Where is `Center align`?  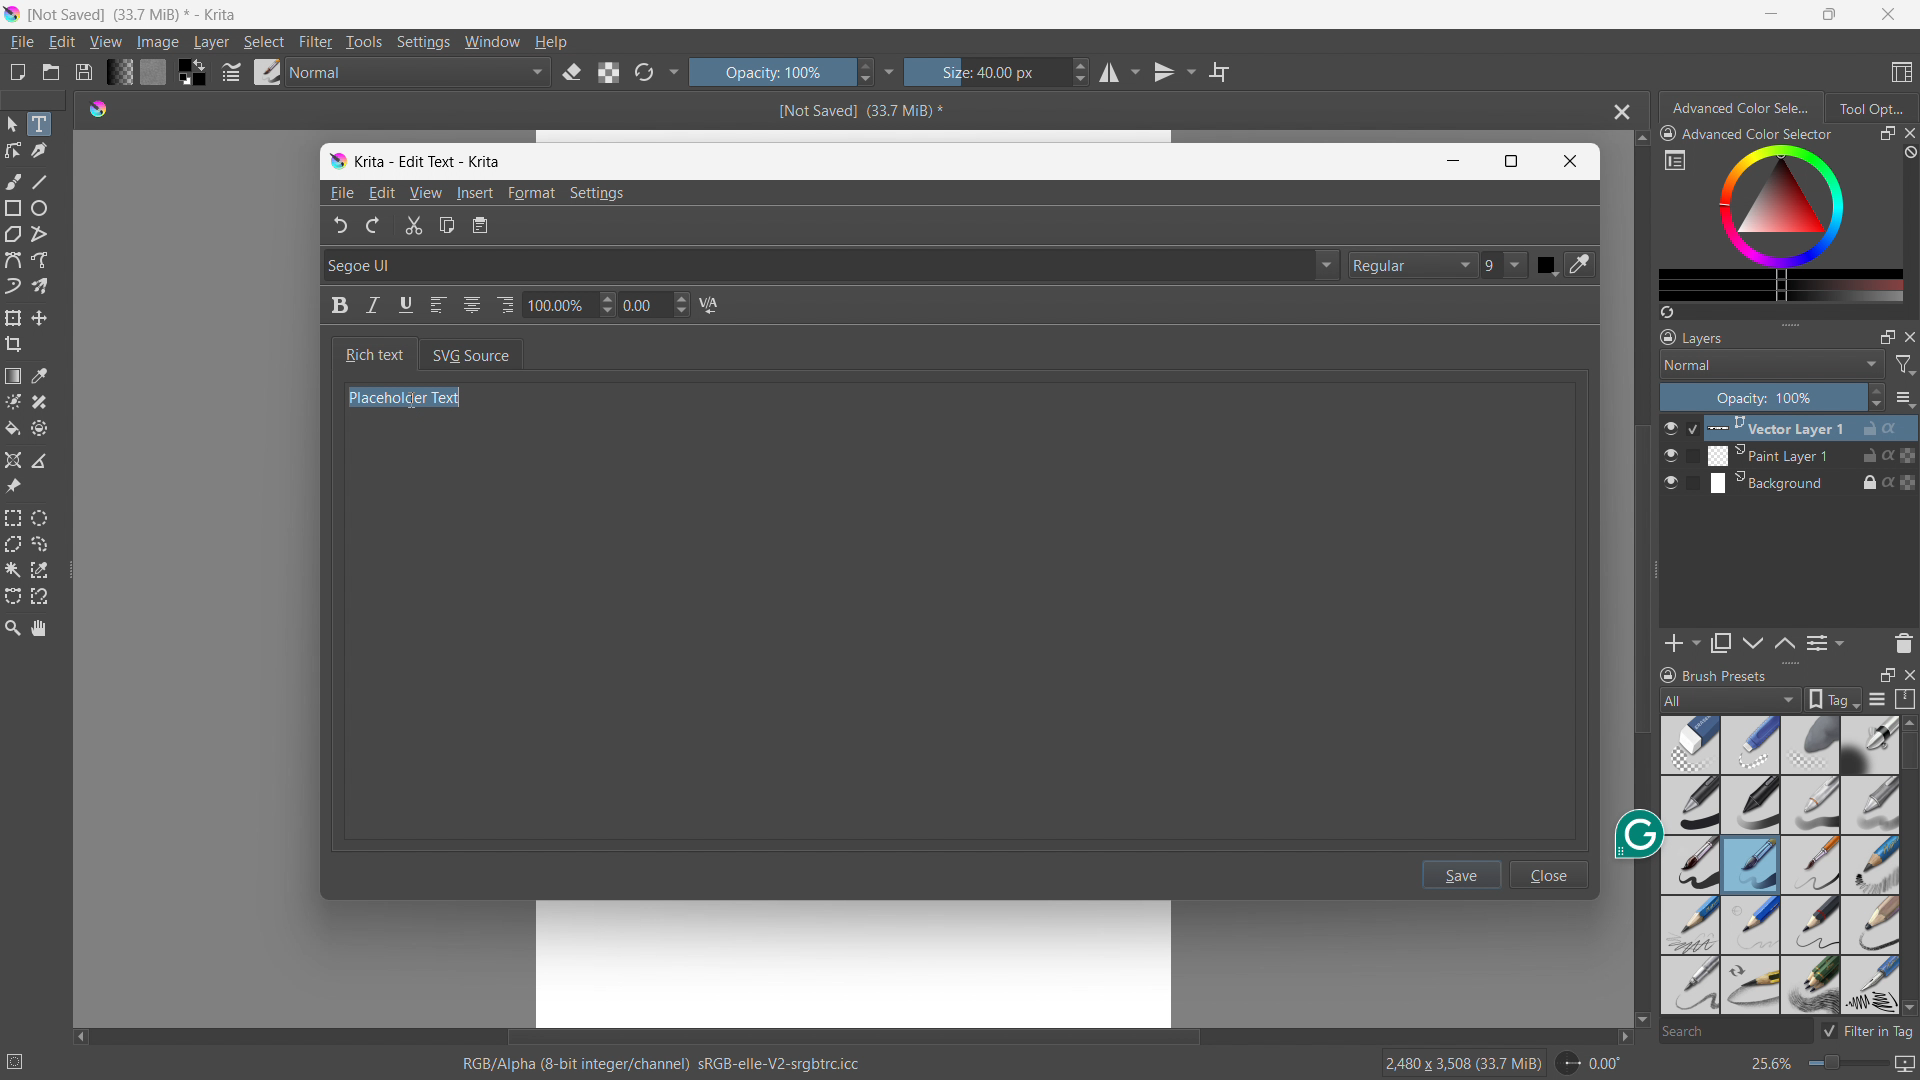
Center align is located at coordinates (474, 303).